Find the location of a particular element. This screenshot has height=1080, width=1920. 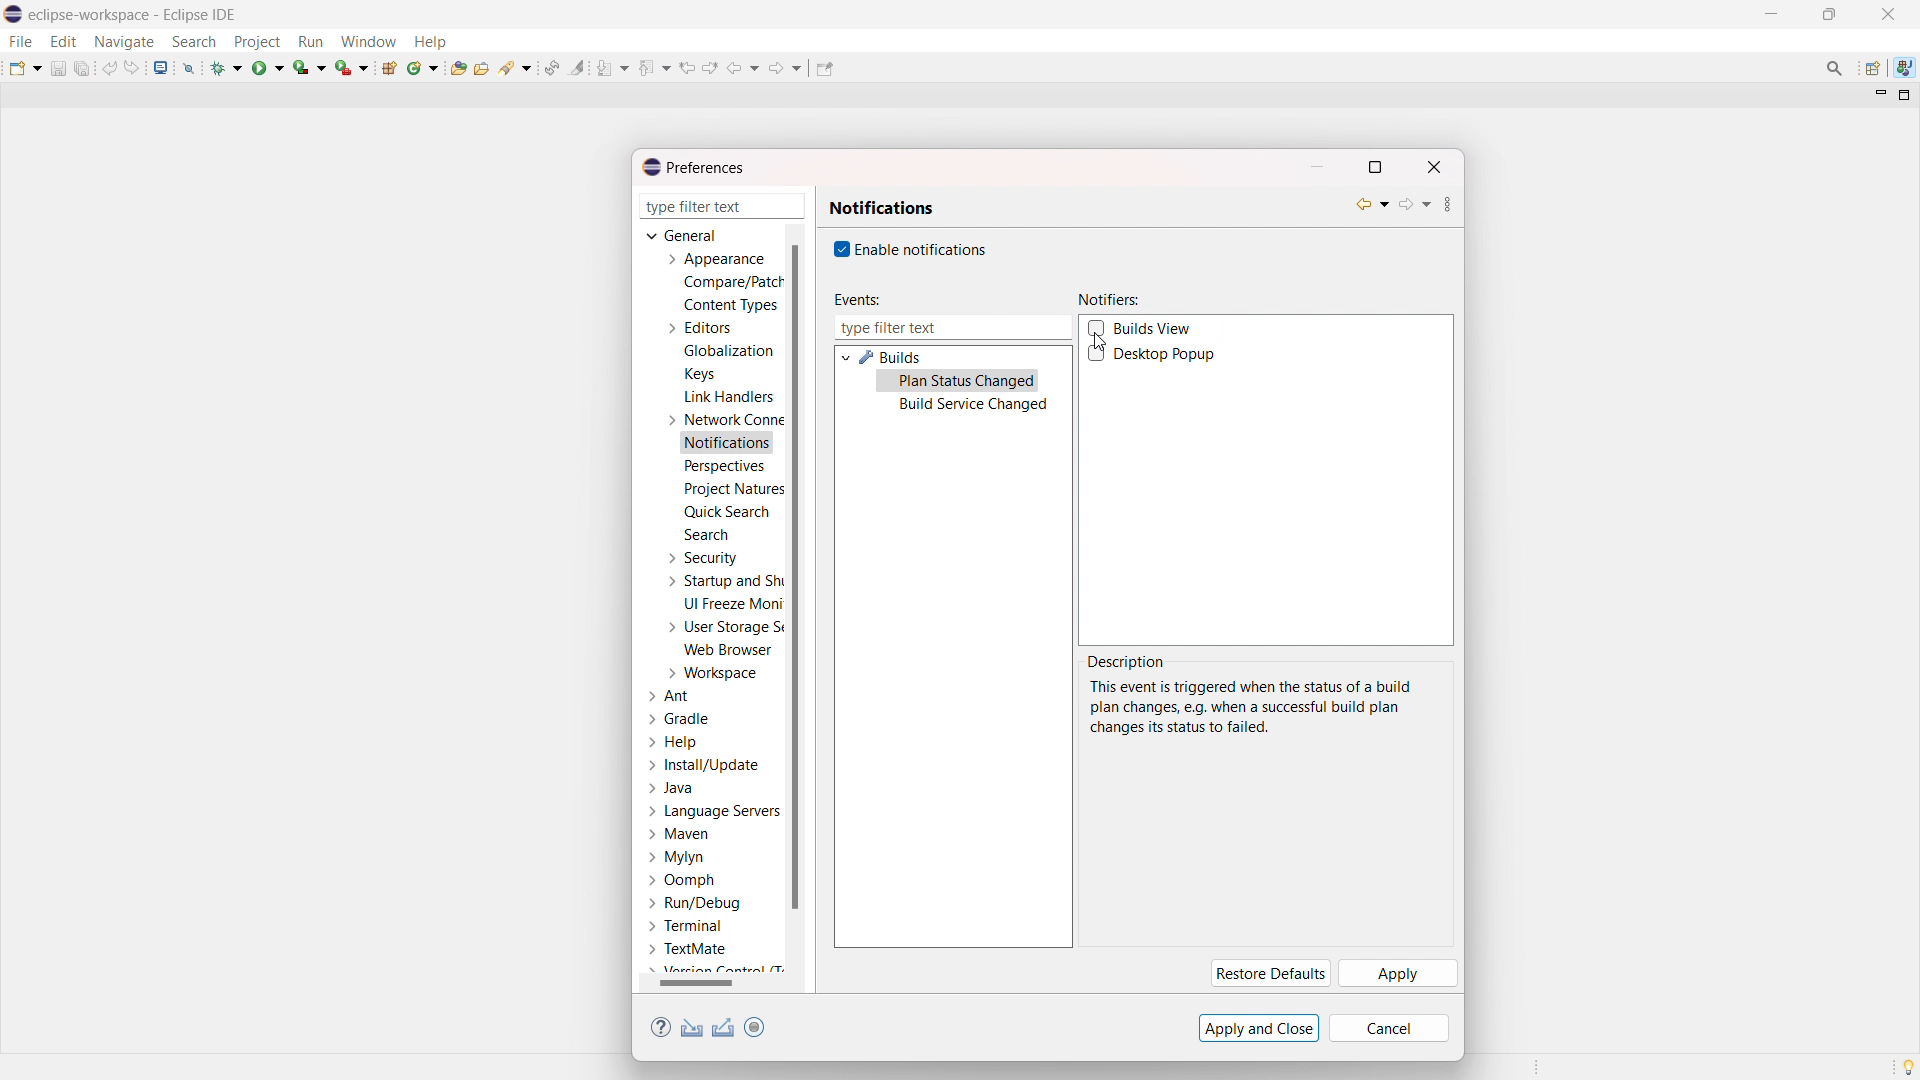

build service changed is located at coordinates (973, 406).